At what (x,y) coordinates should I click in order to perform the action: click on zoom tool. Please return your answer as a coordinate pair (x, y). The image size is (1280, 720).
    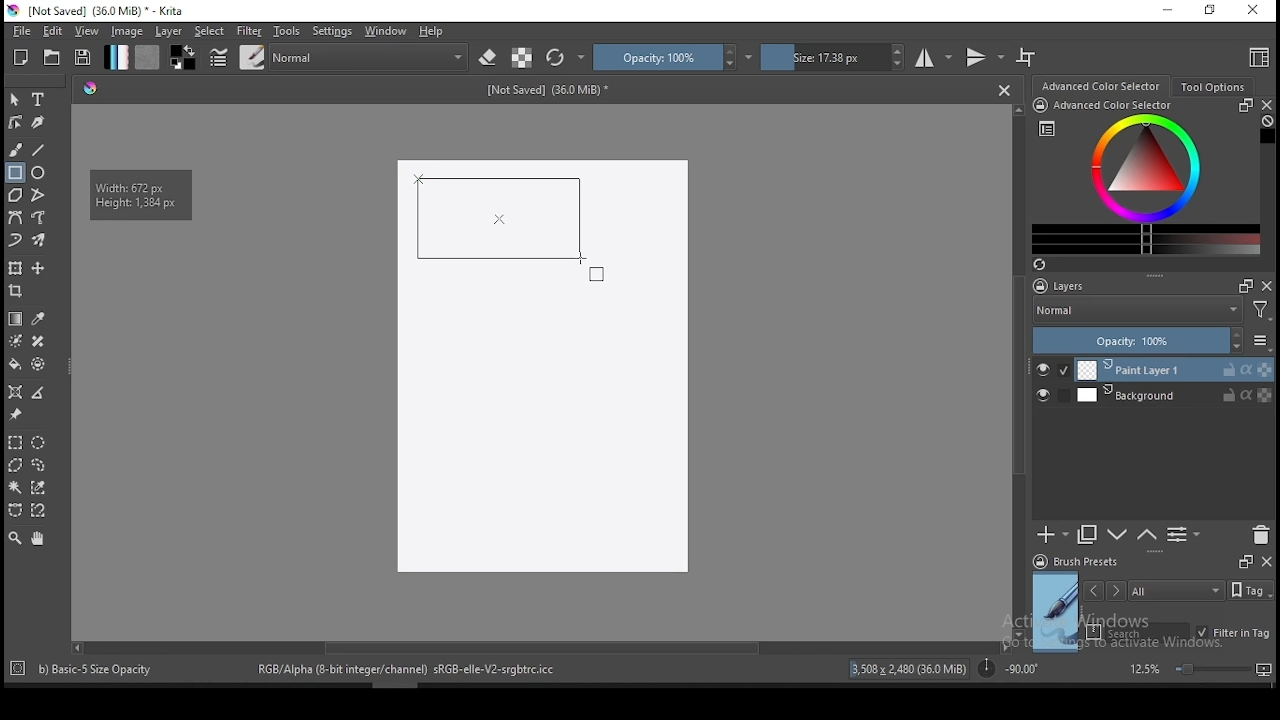
    Looking at the image, I should click on (15, 537).